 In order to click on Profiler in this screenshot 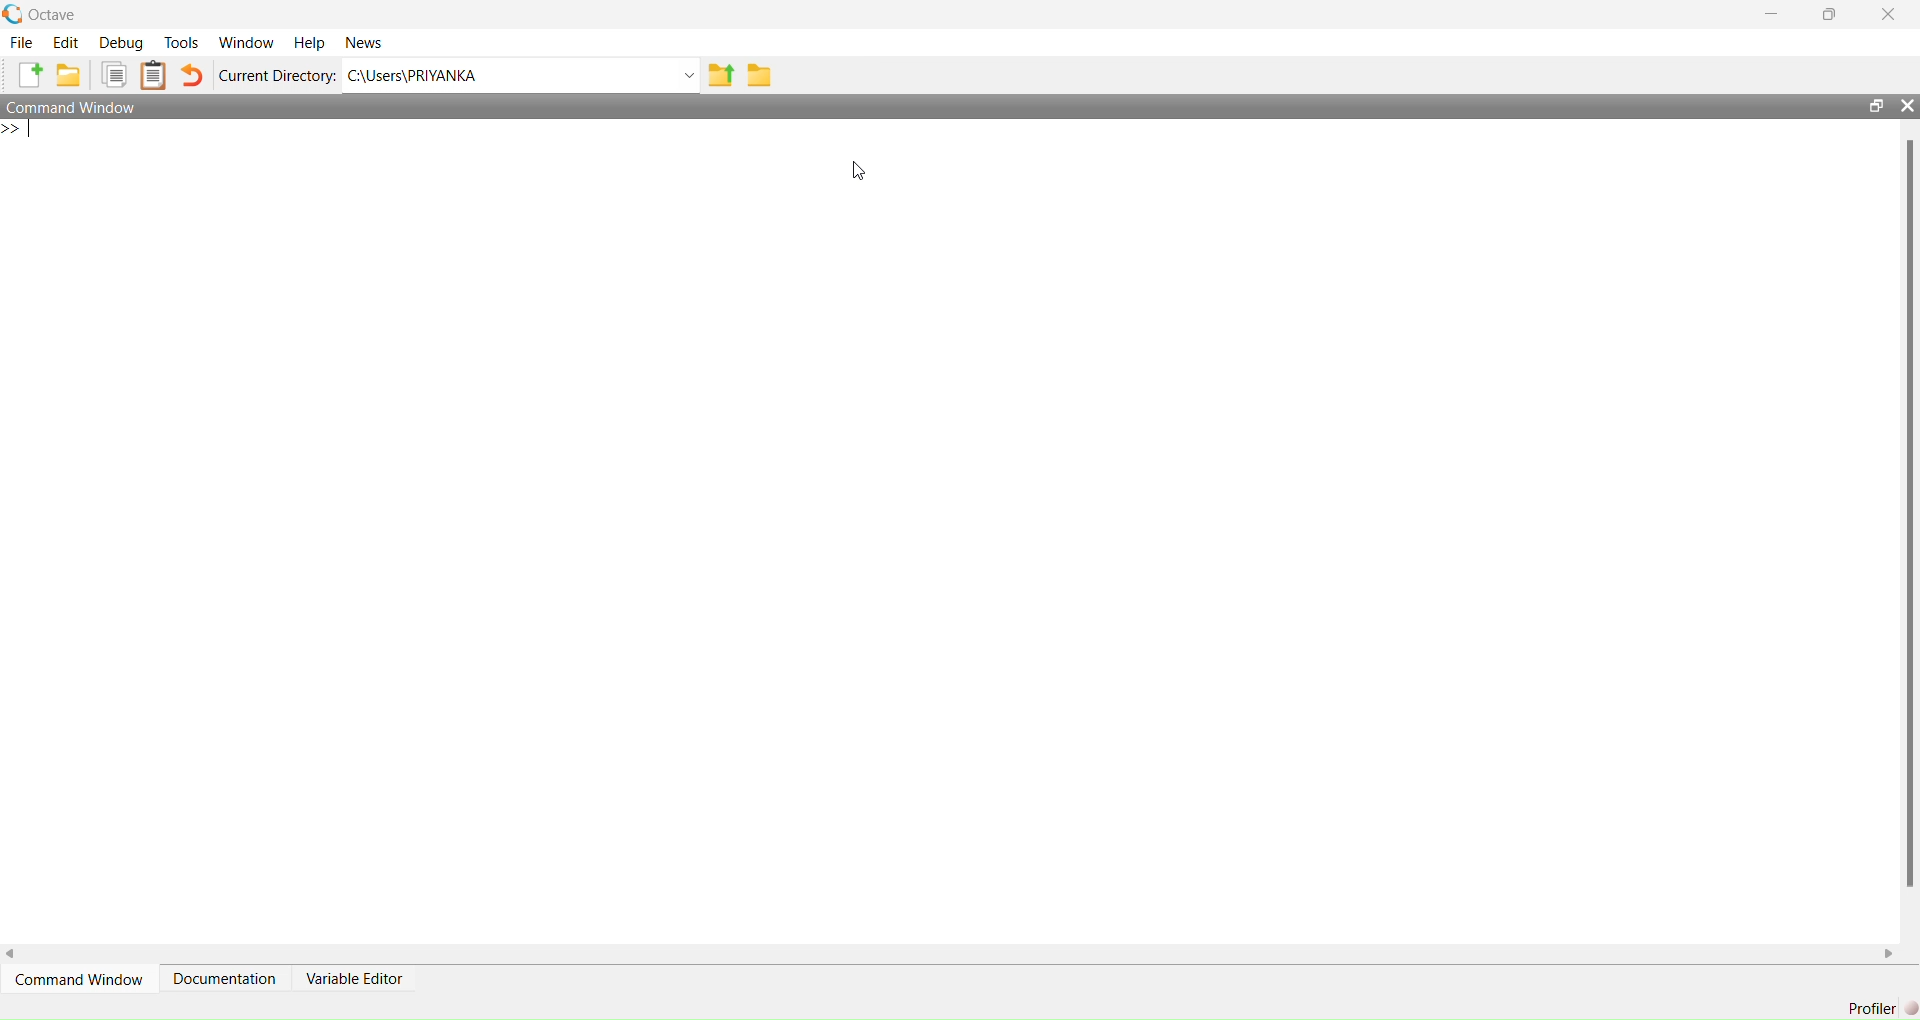, I will do `click(1882, 1008)`.